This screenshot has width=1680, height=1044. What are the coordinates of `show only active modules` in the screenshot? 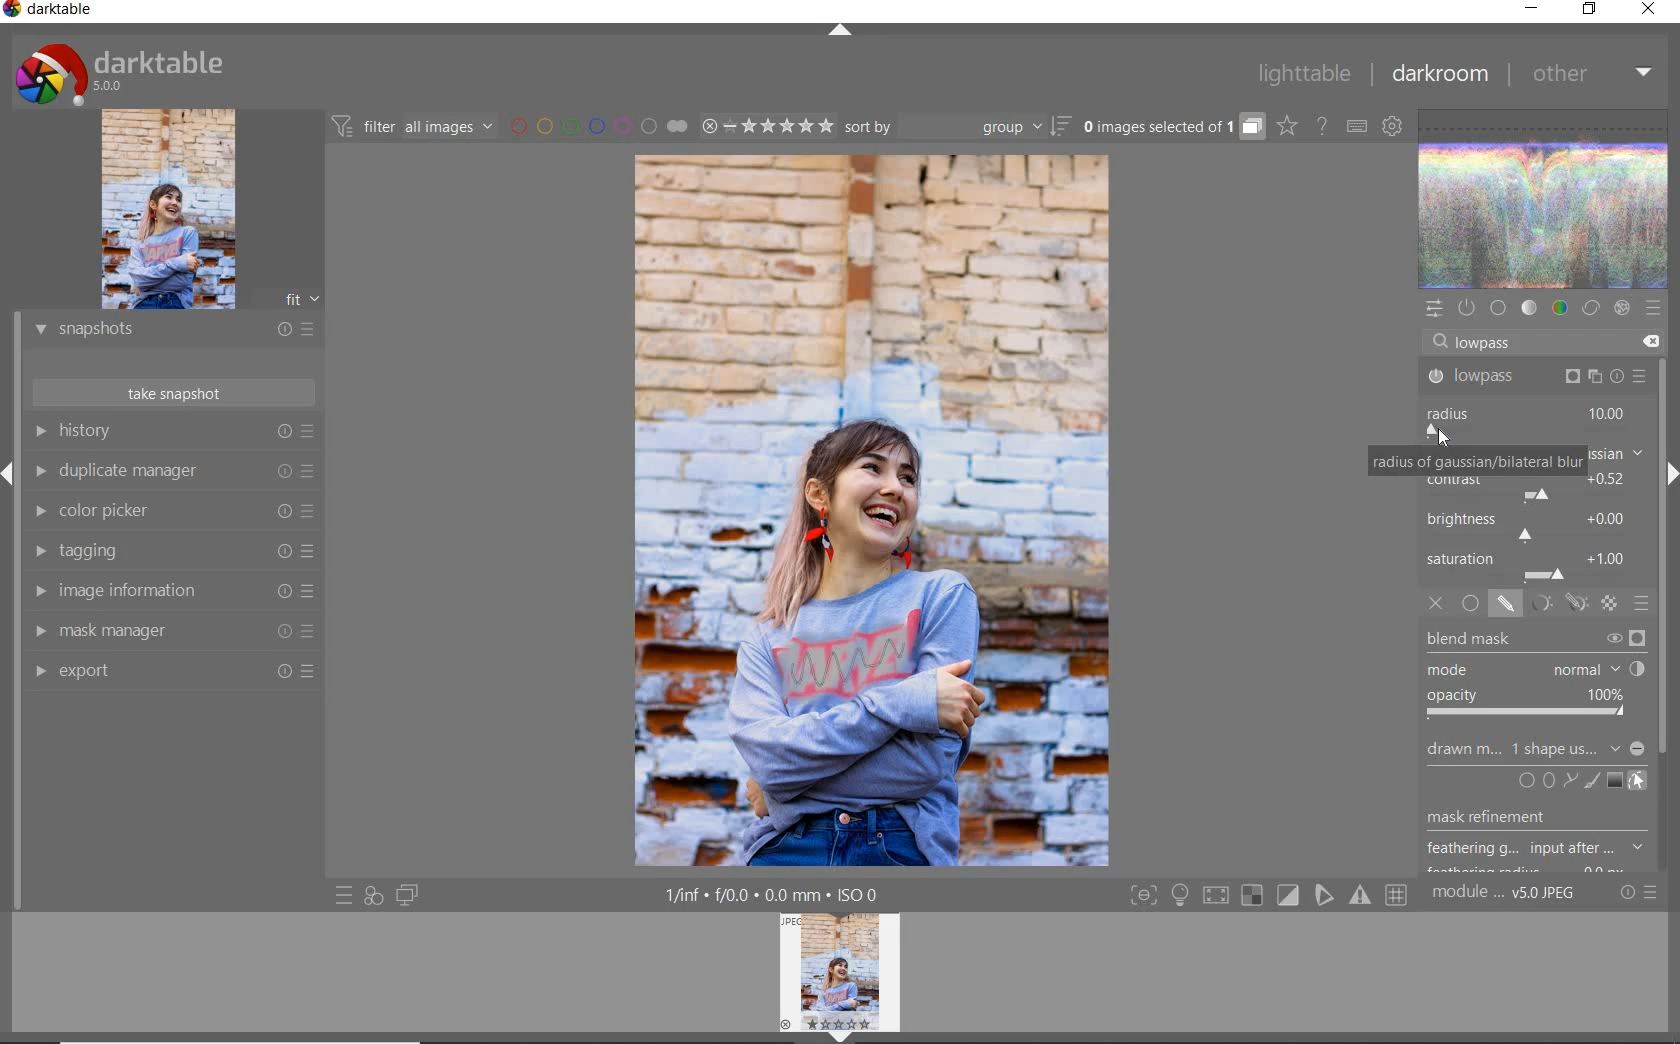 It's located at (1467, 309).